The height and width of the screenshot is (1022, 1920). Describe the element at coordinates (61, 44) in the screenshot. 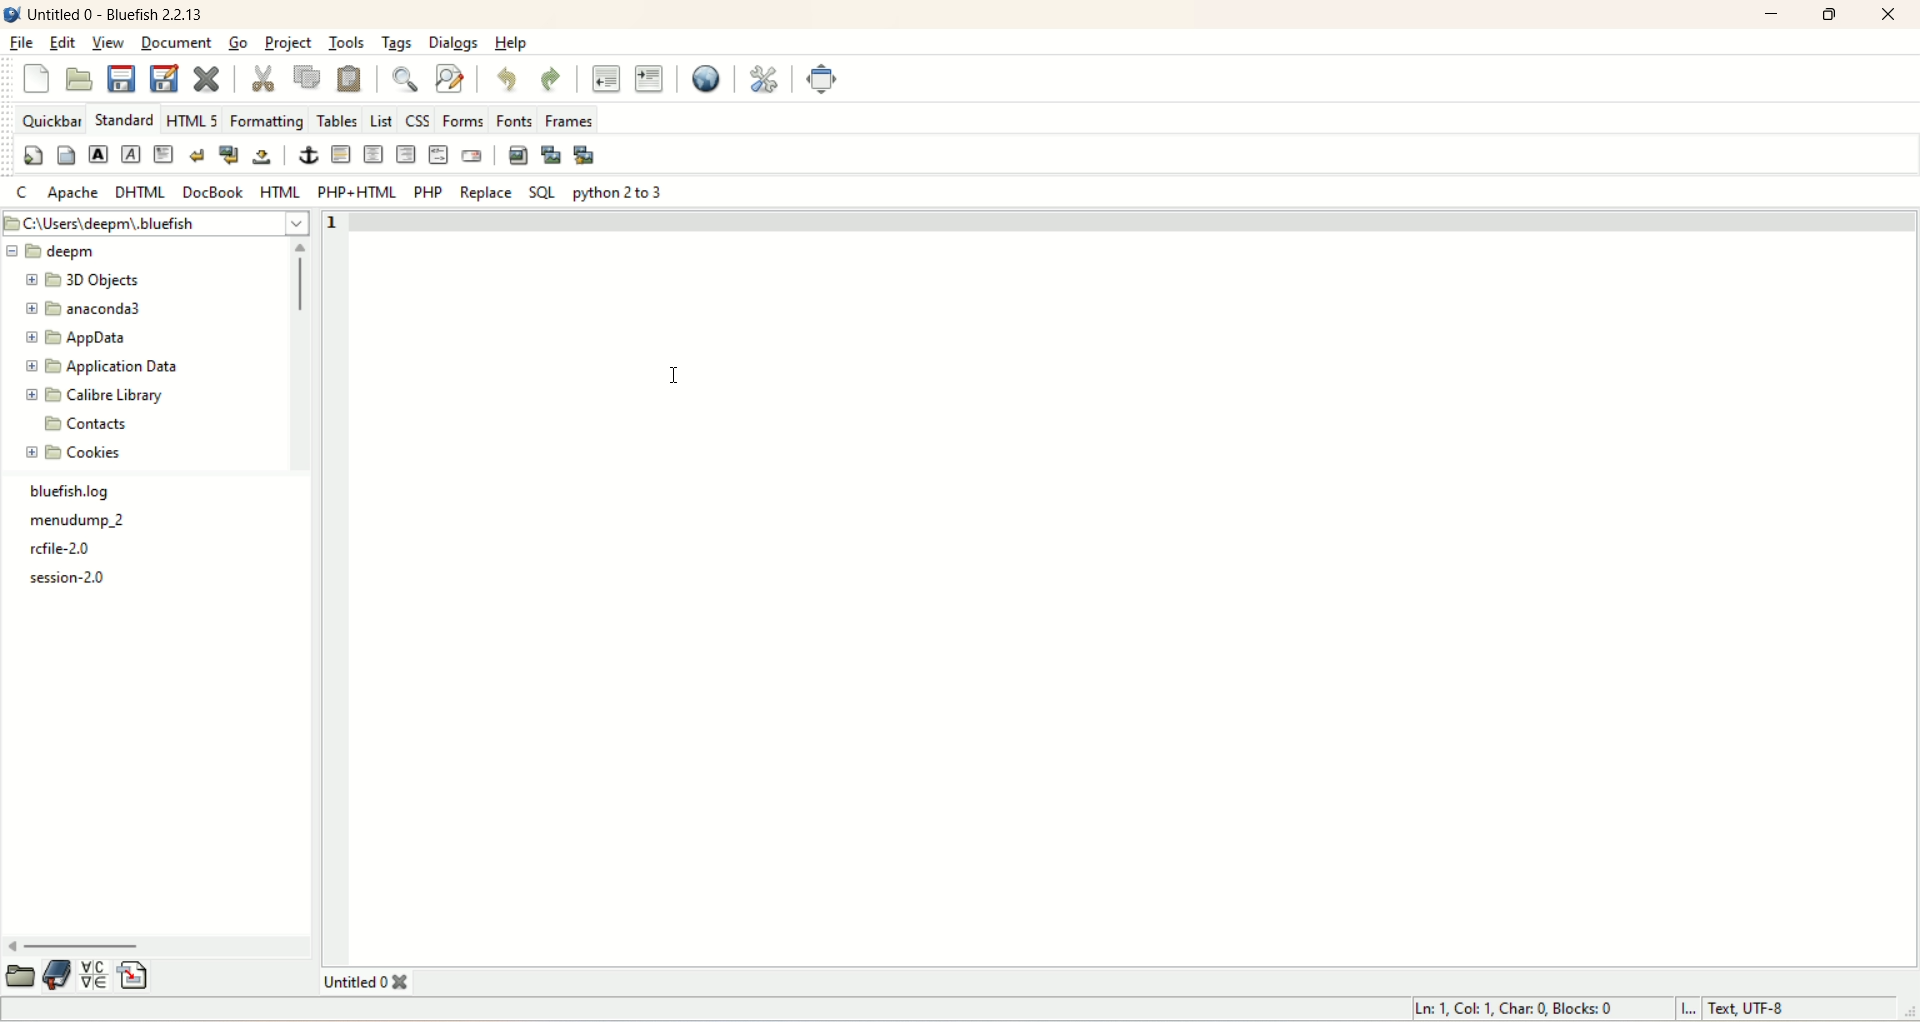

I see `edit` at that location.